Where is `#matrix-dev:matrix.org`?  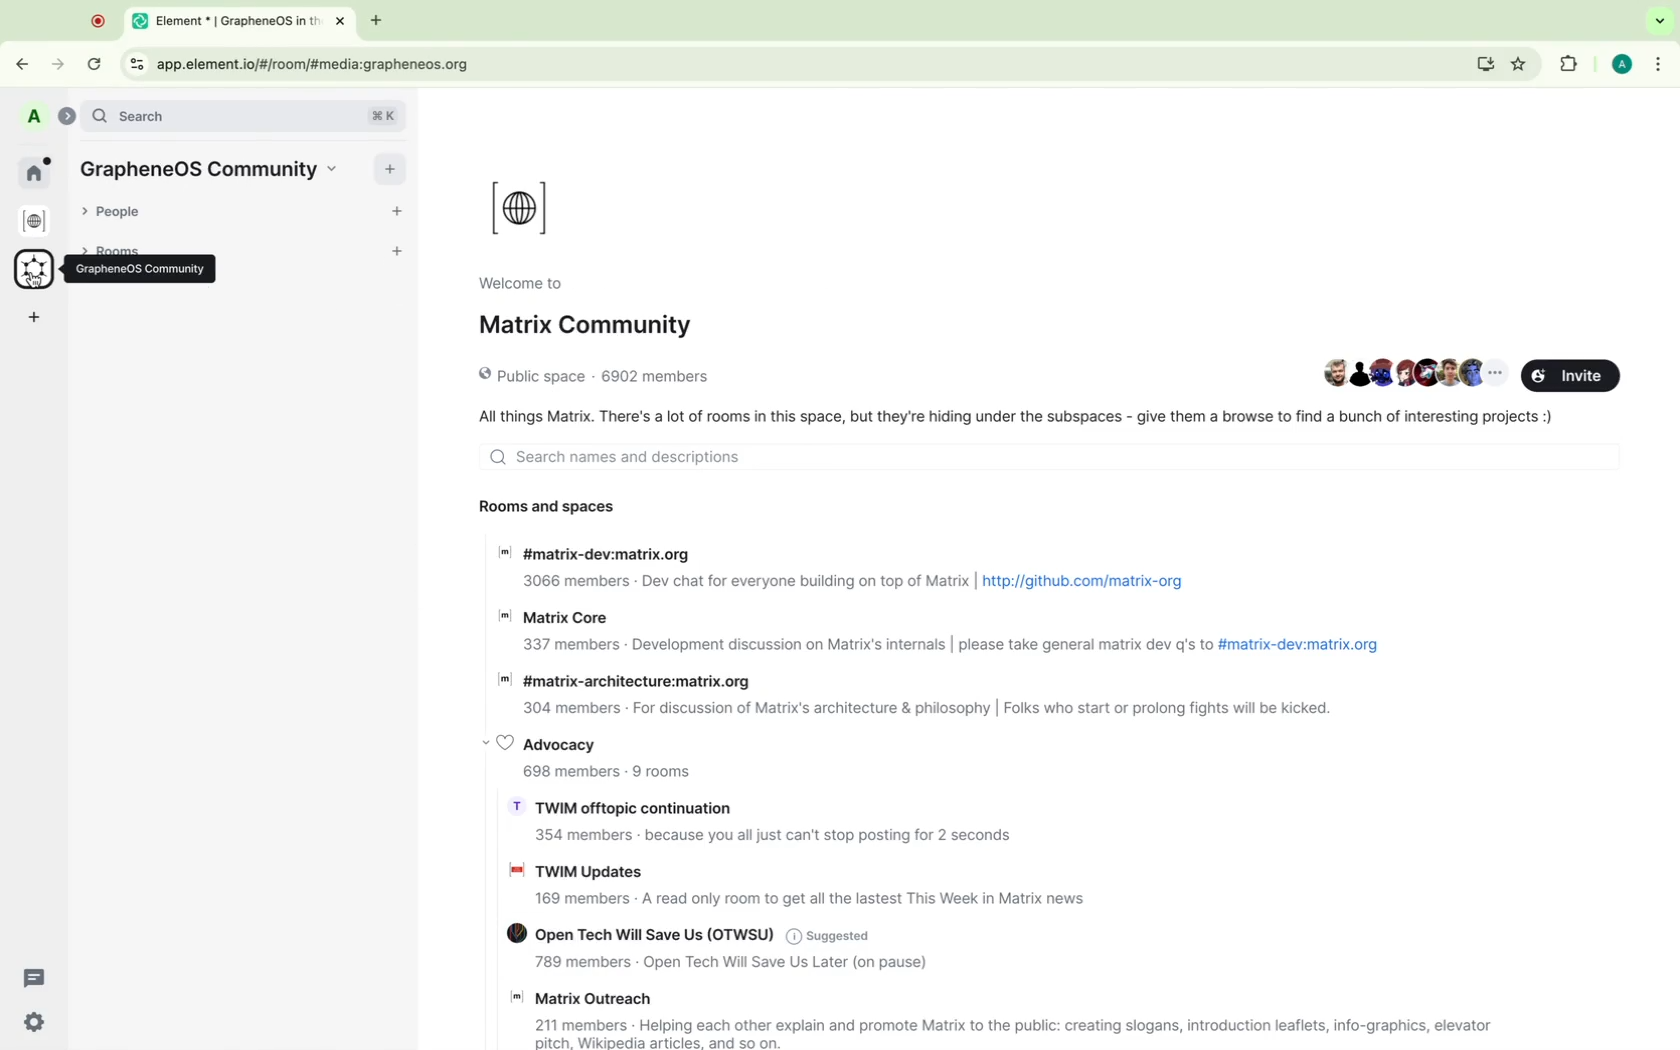
#matrix-dev:matrix.org is located at coordinates (594, 552).